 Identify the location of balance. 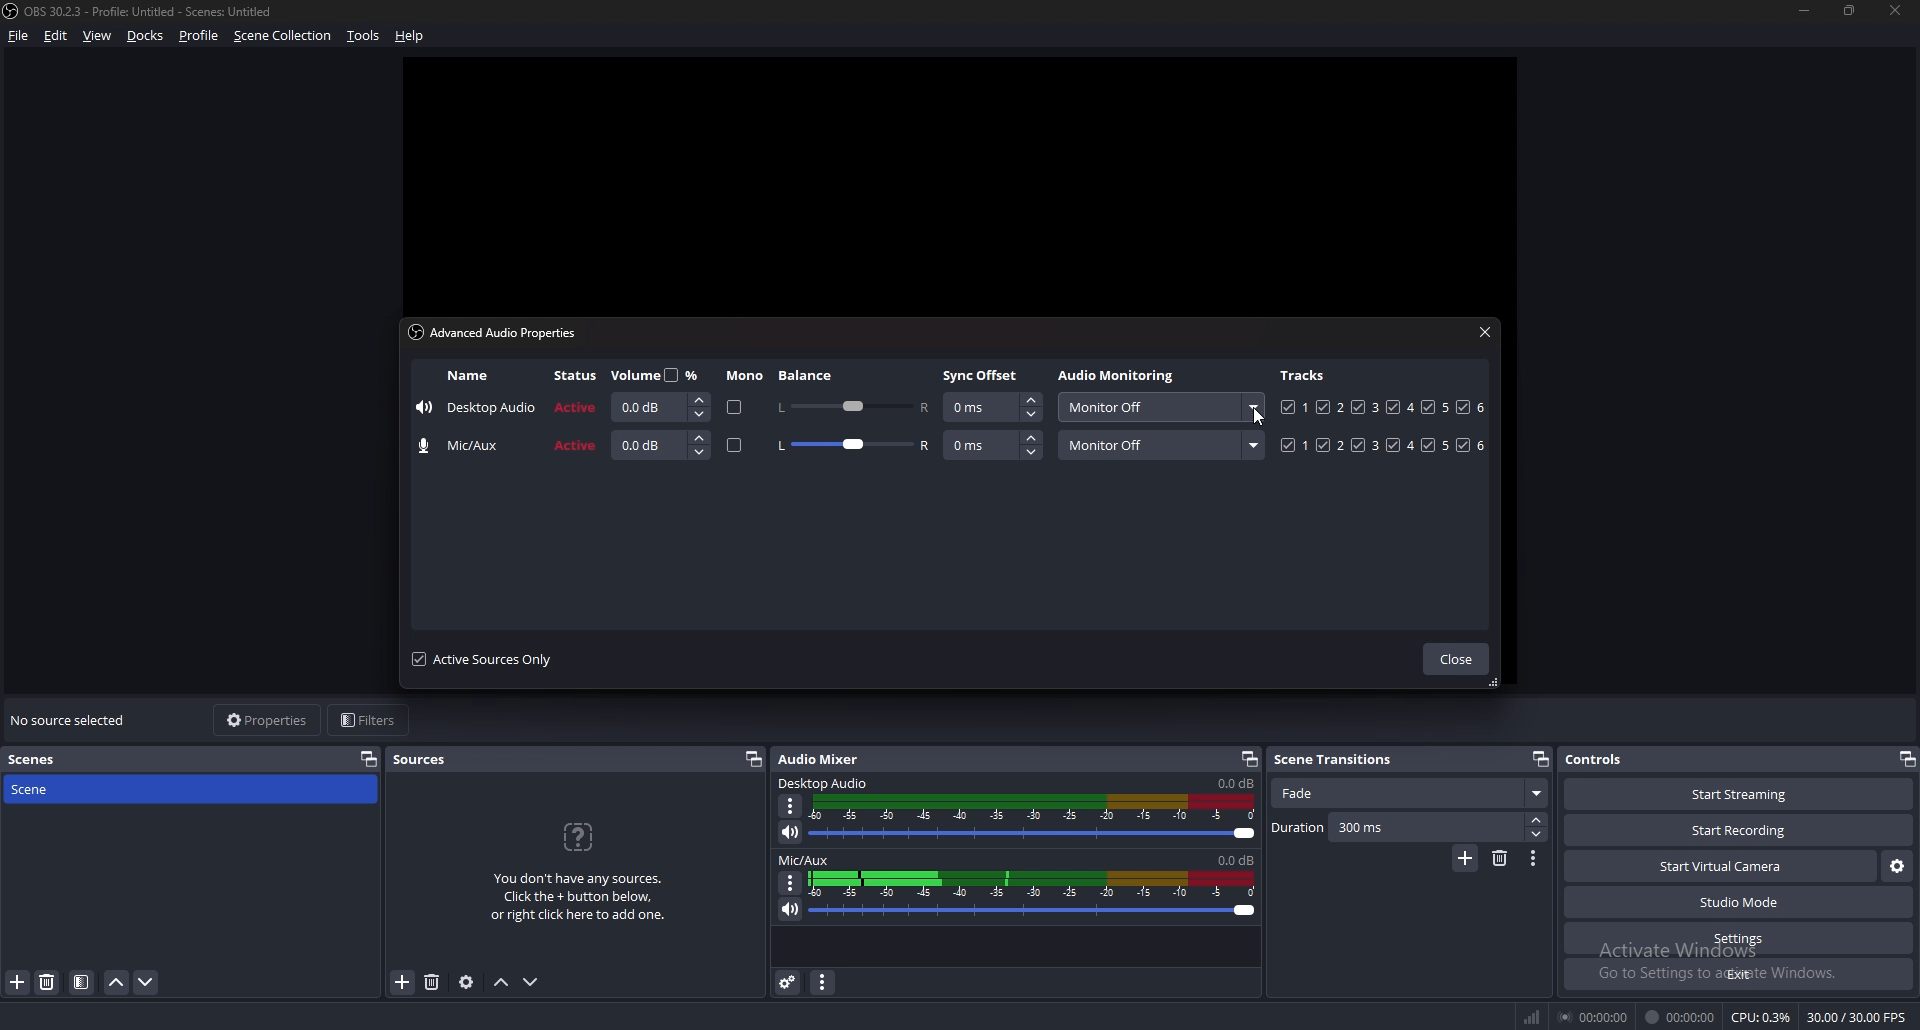
(808, 375).